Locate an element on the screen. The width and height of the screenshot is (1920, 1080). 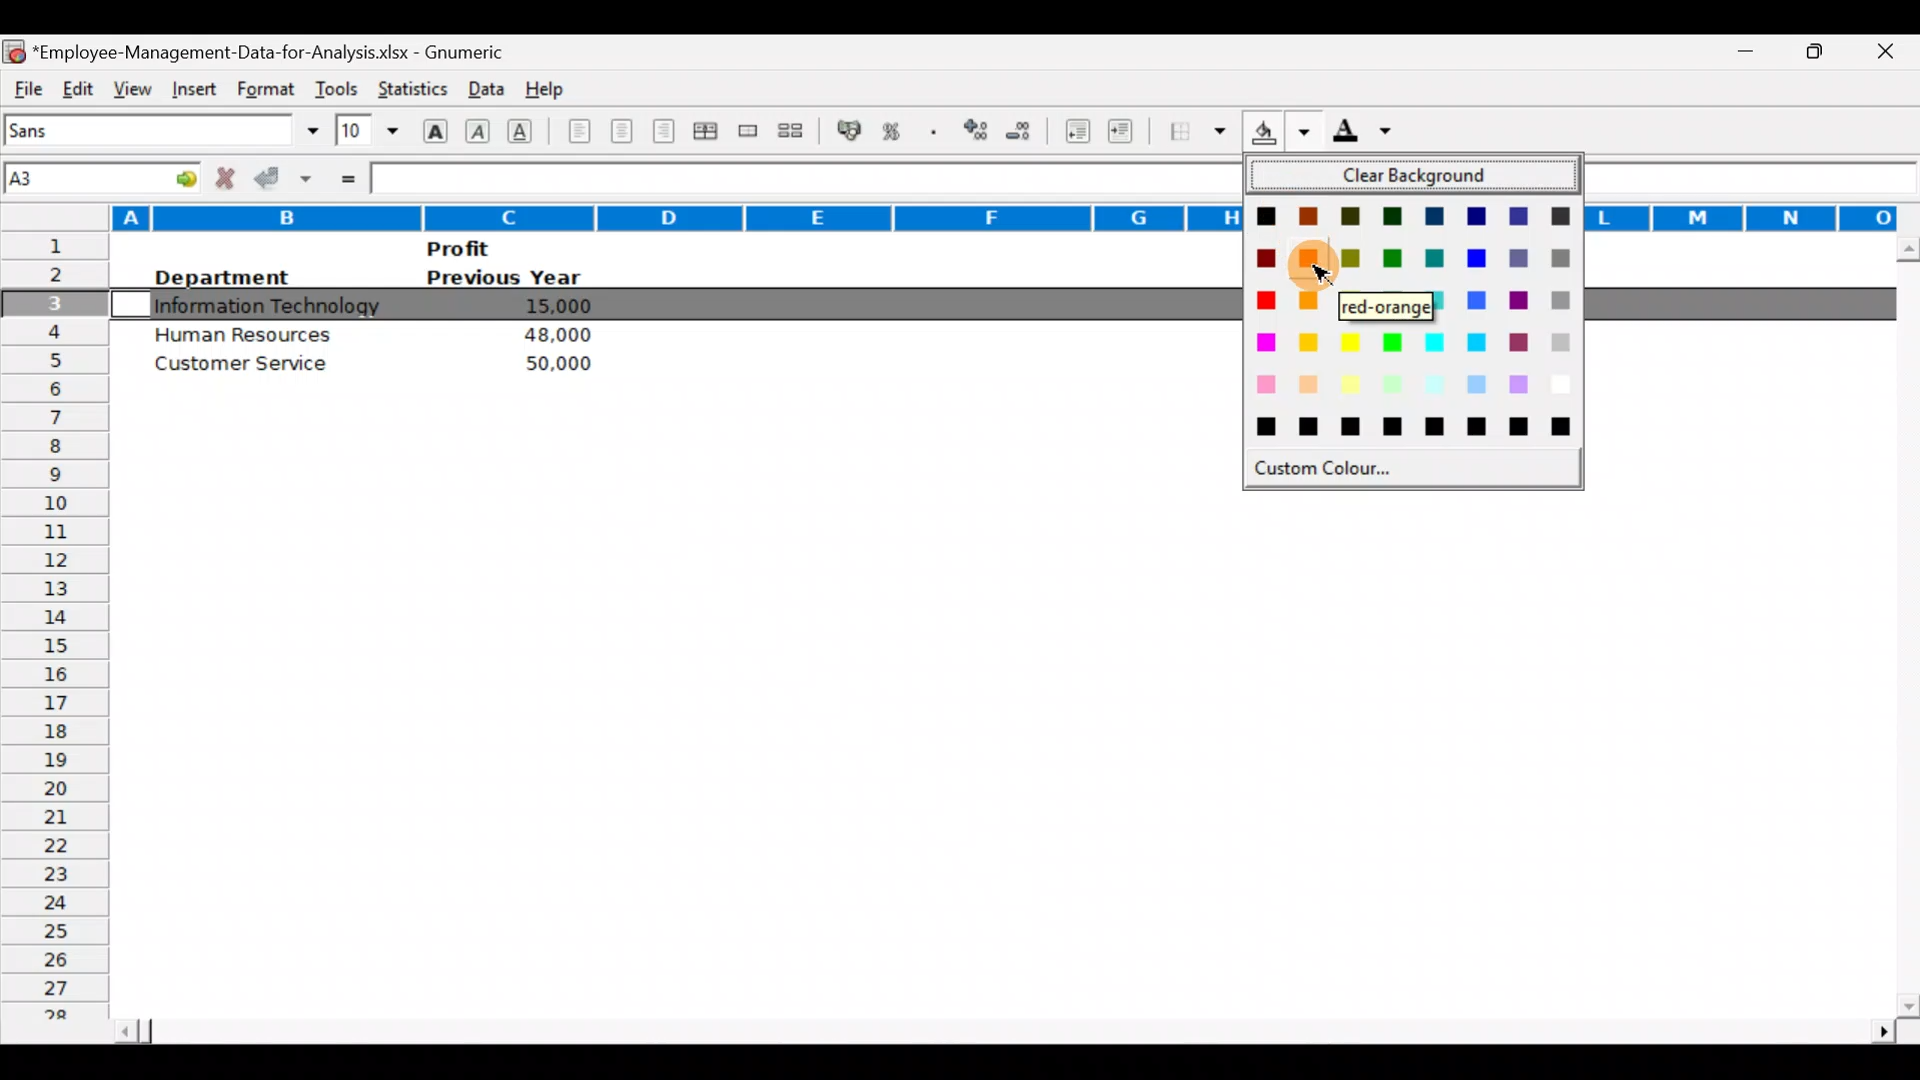
File is located at coordinates (26, 86).